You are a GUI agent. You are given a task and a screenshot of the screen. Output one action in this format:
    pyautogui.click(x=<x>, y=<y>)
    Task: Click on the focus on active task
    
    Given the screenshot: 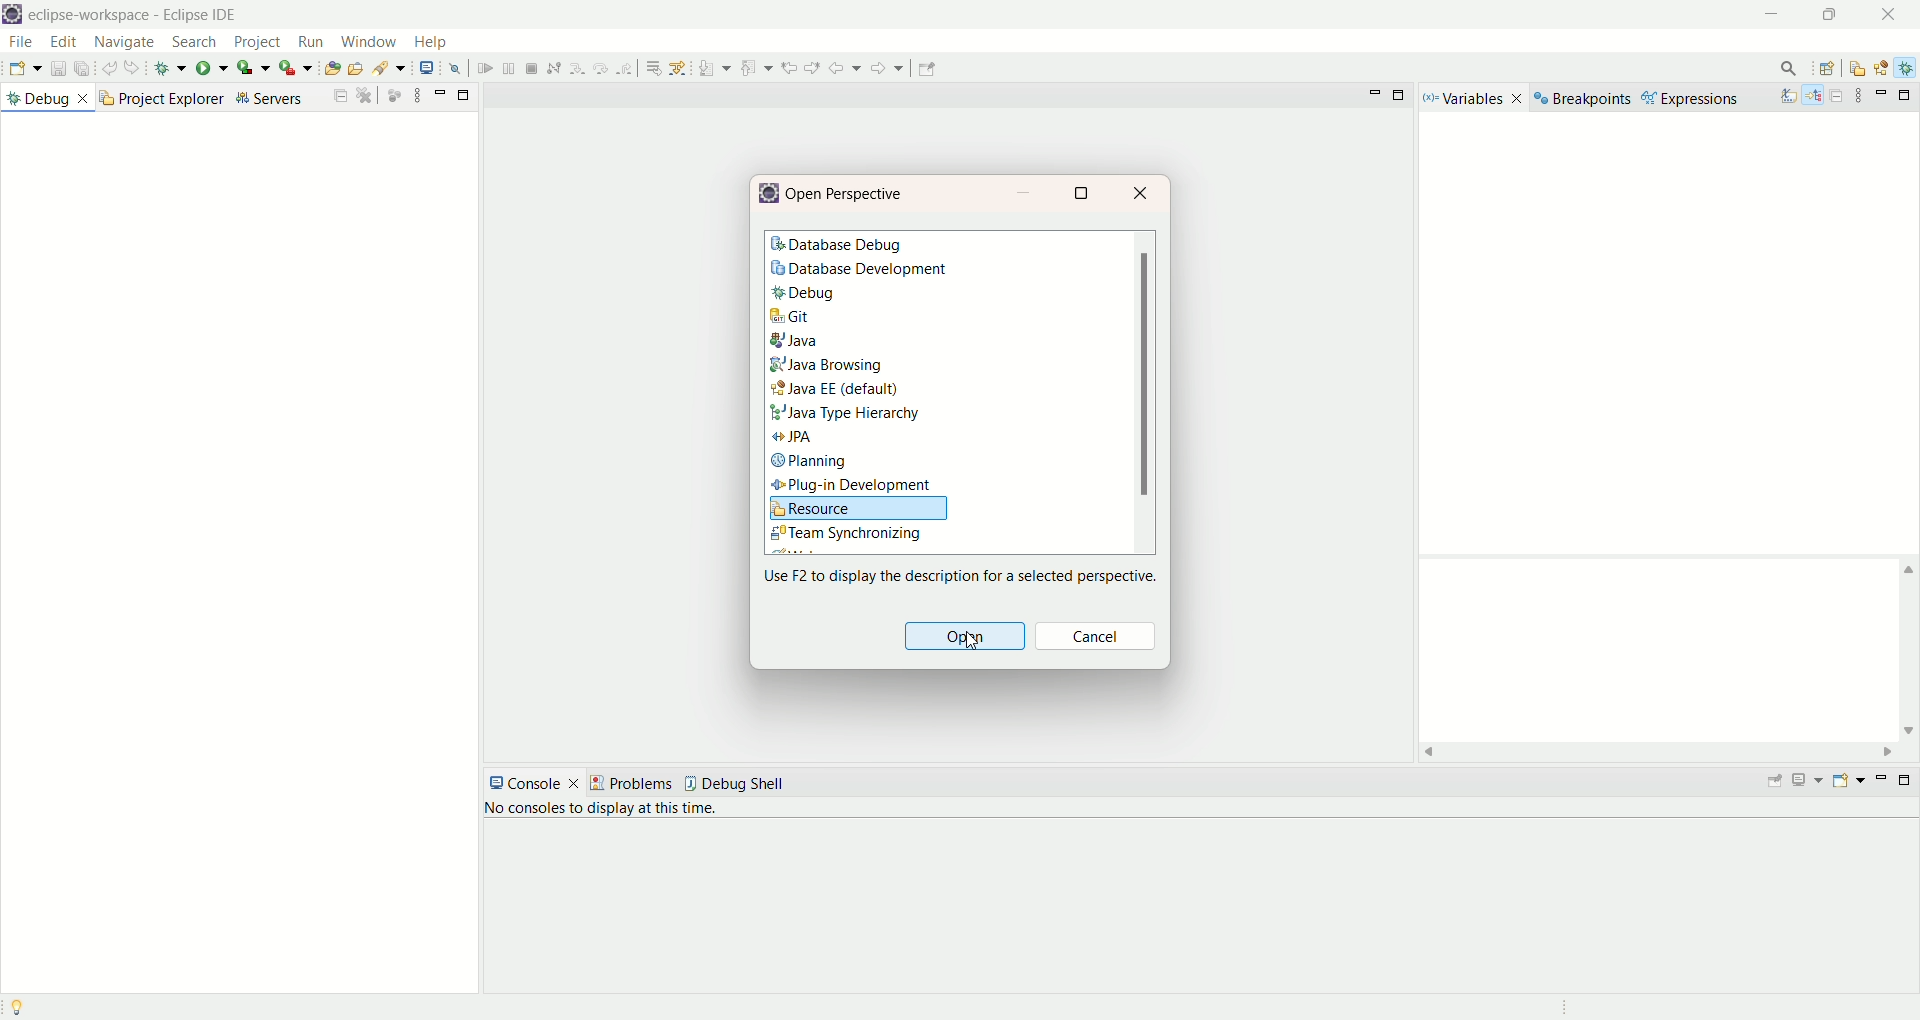 What is the action you would take?
    pyautogui.click(x=395, y=94)
    